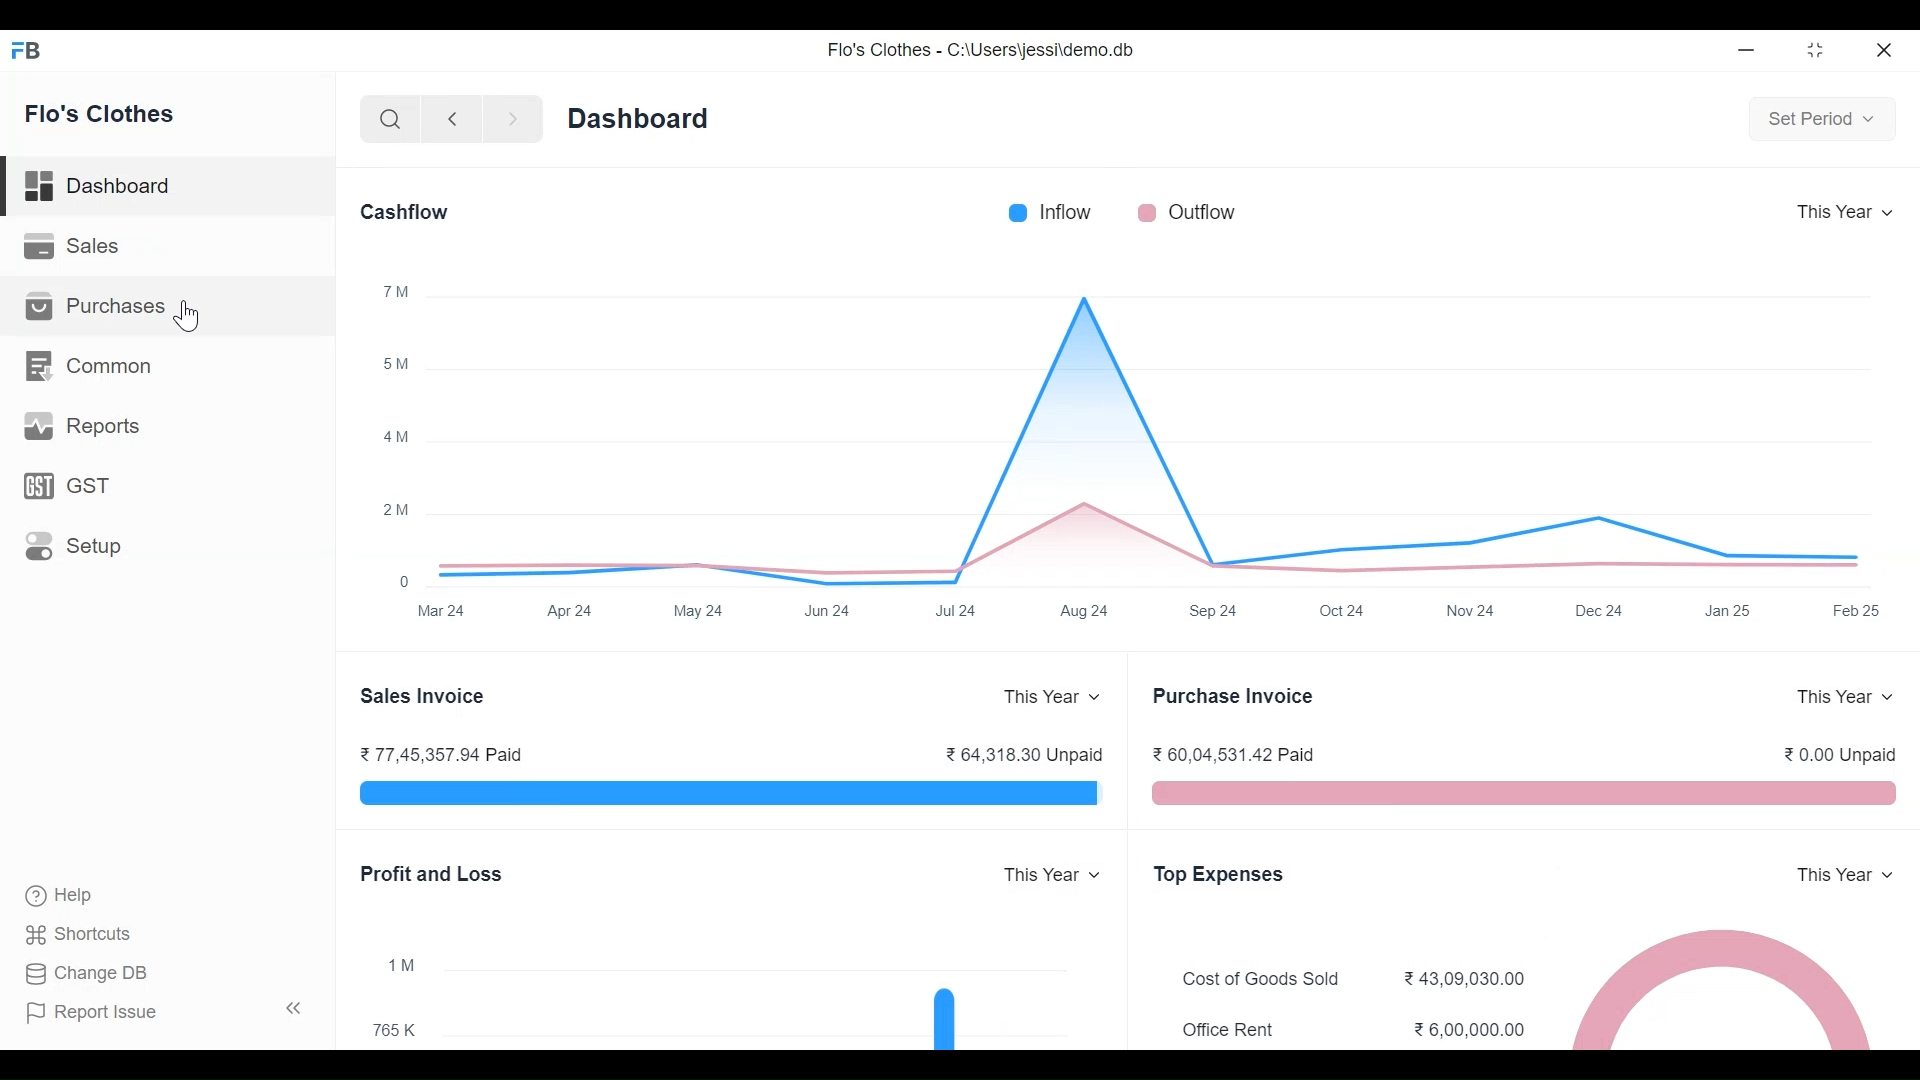 The height and width of the screenshot is (1080, 1920). What do you see at coordinates (66, 896) in the screenshot?
I see `Help` at bounding box center [66, 896].